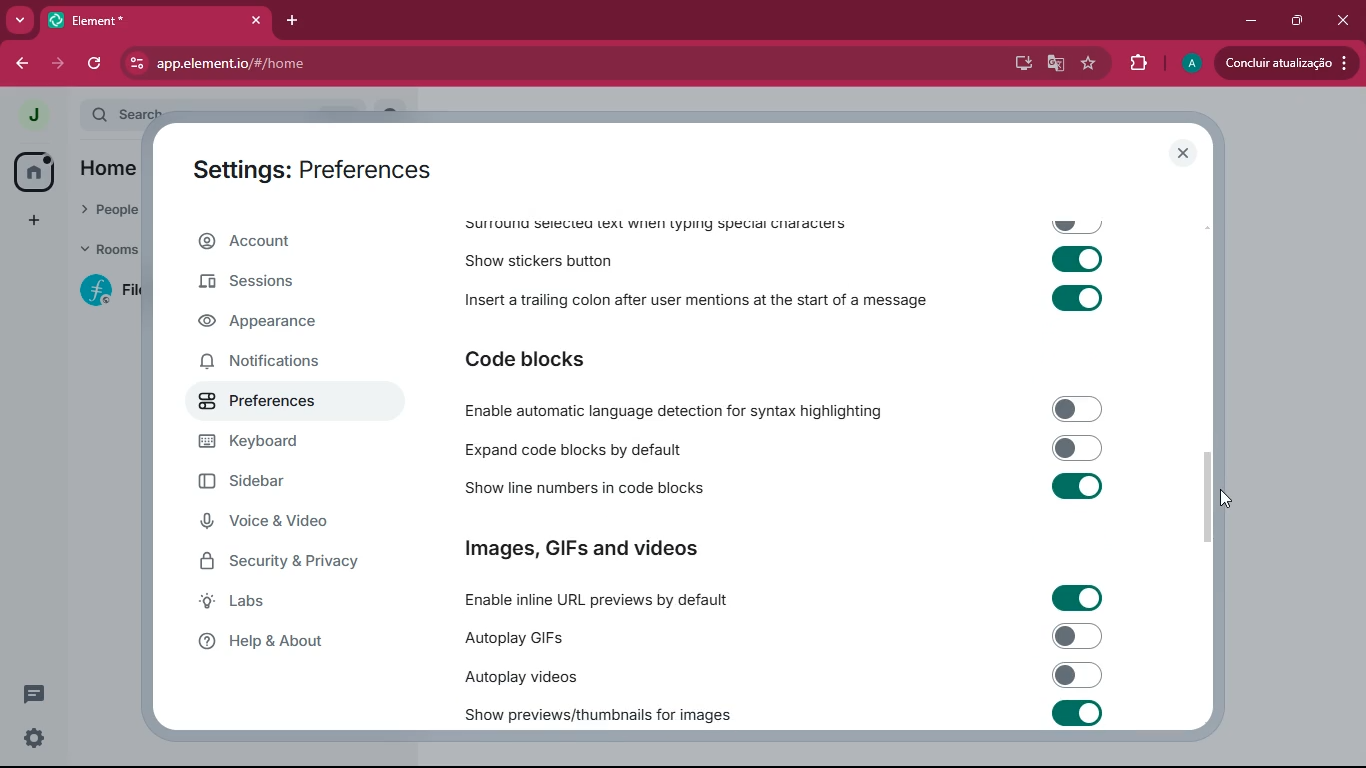  I want to click on labs, so click(283, 605).